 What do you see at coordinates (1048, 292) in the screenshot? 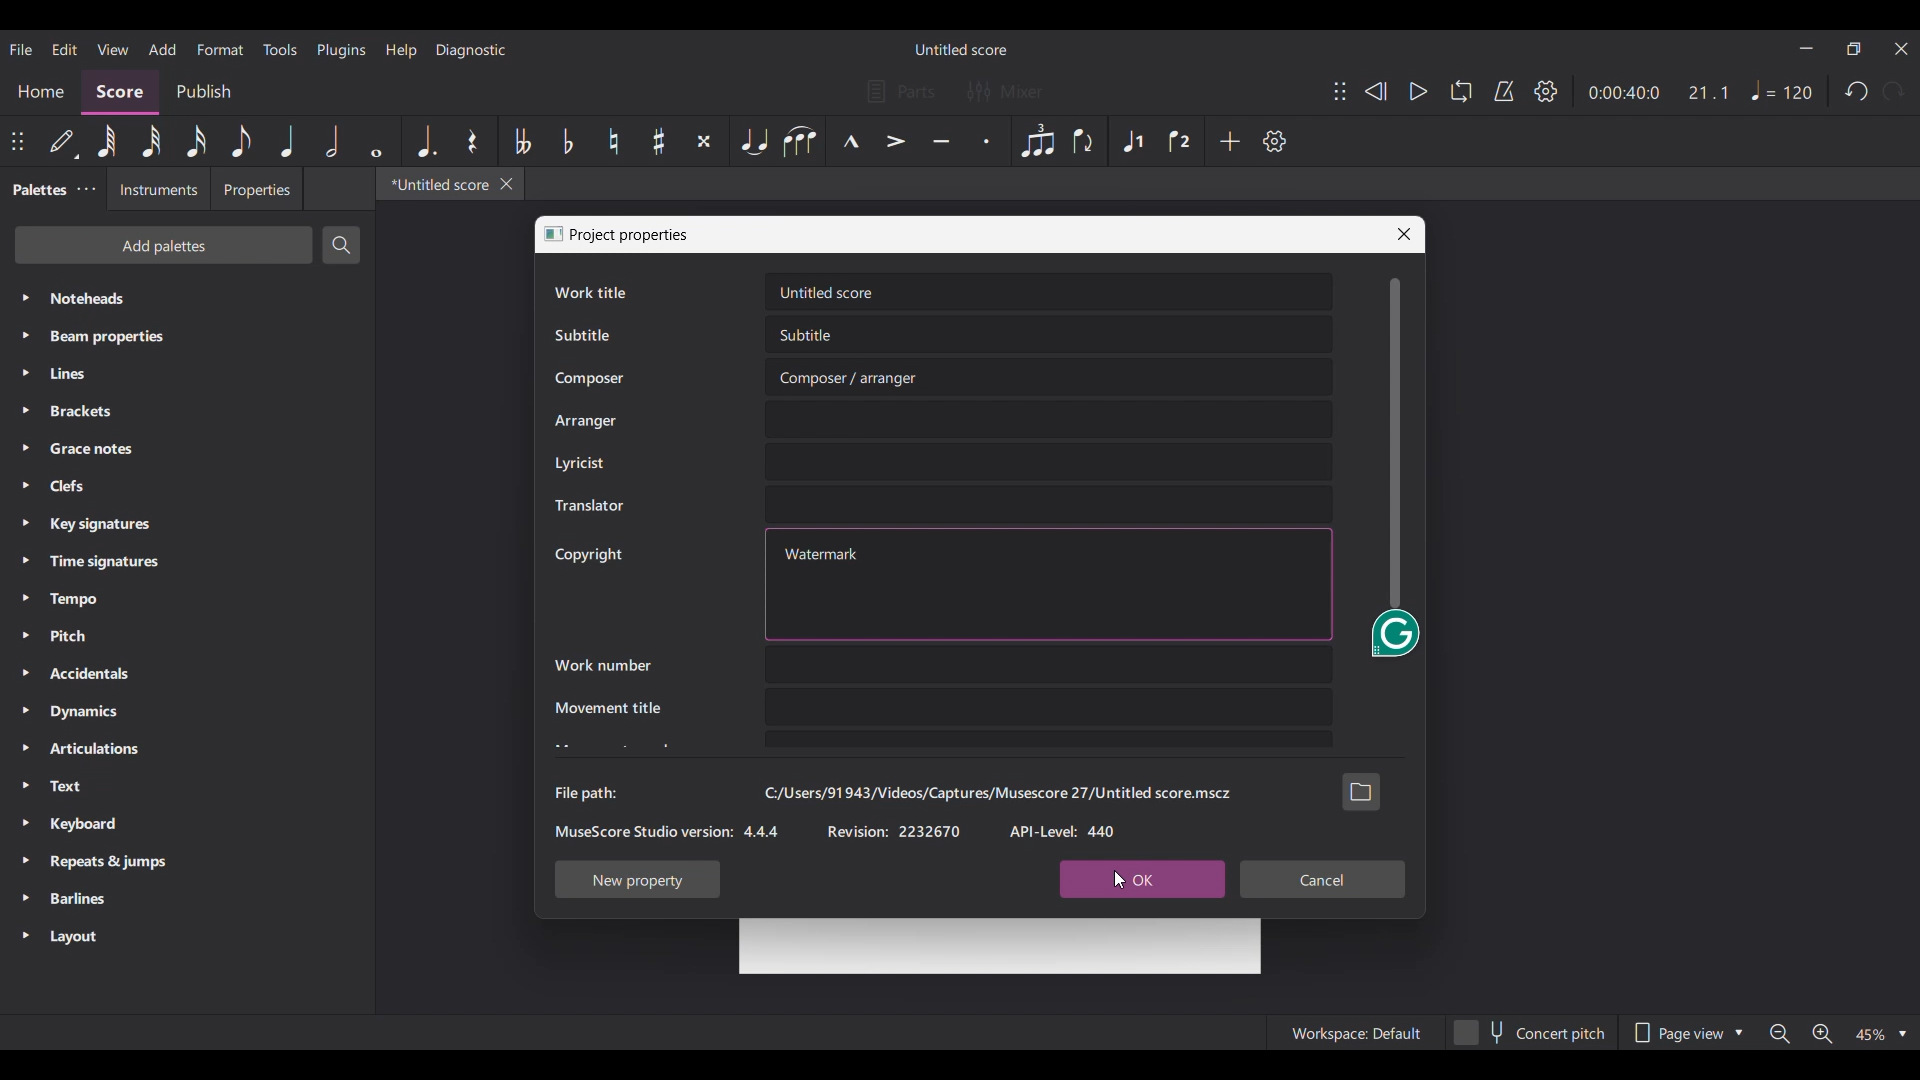
I see `Text box for Work title` at bounding box center [1048, 292].